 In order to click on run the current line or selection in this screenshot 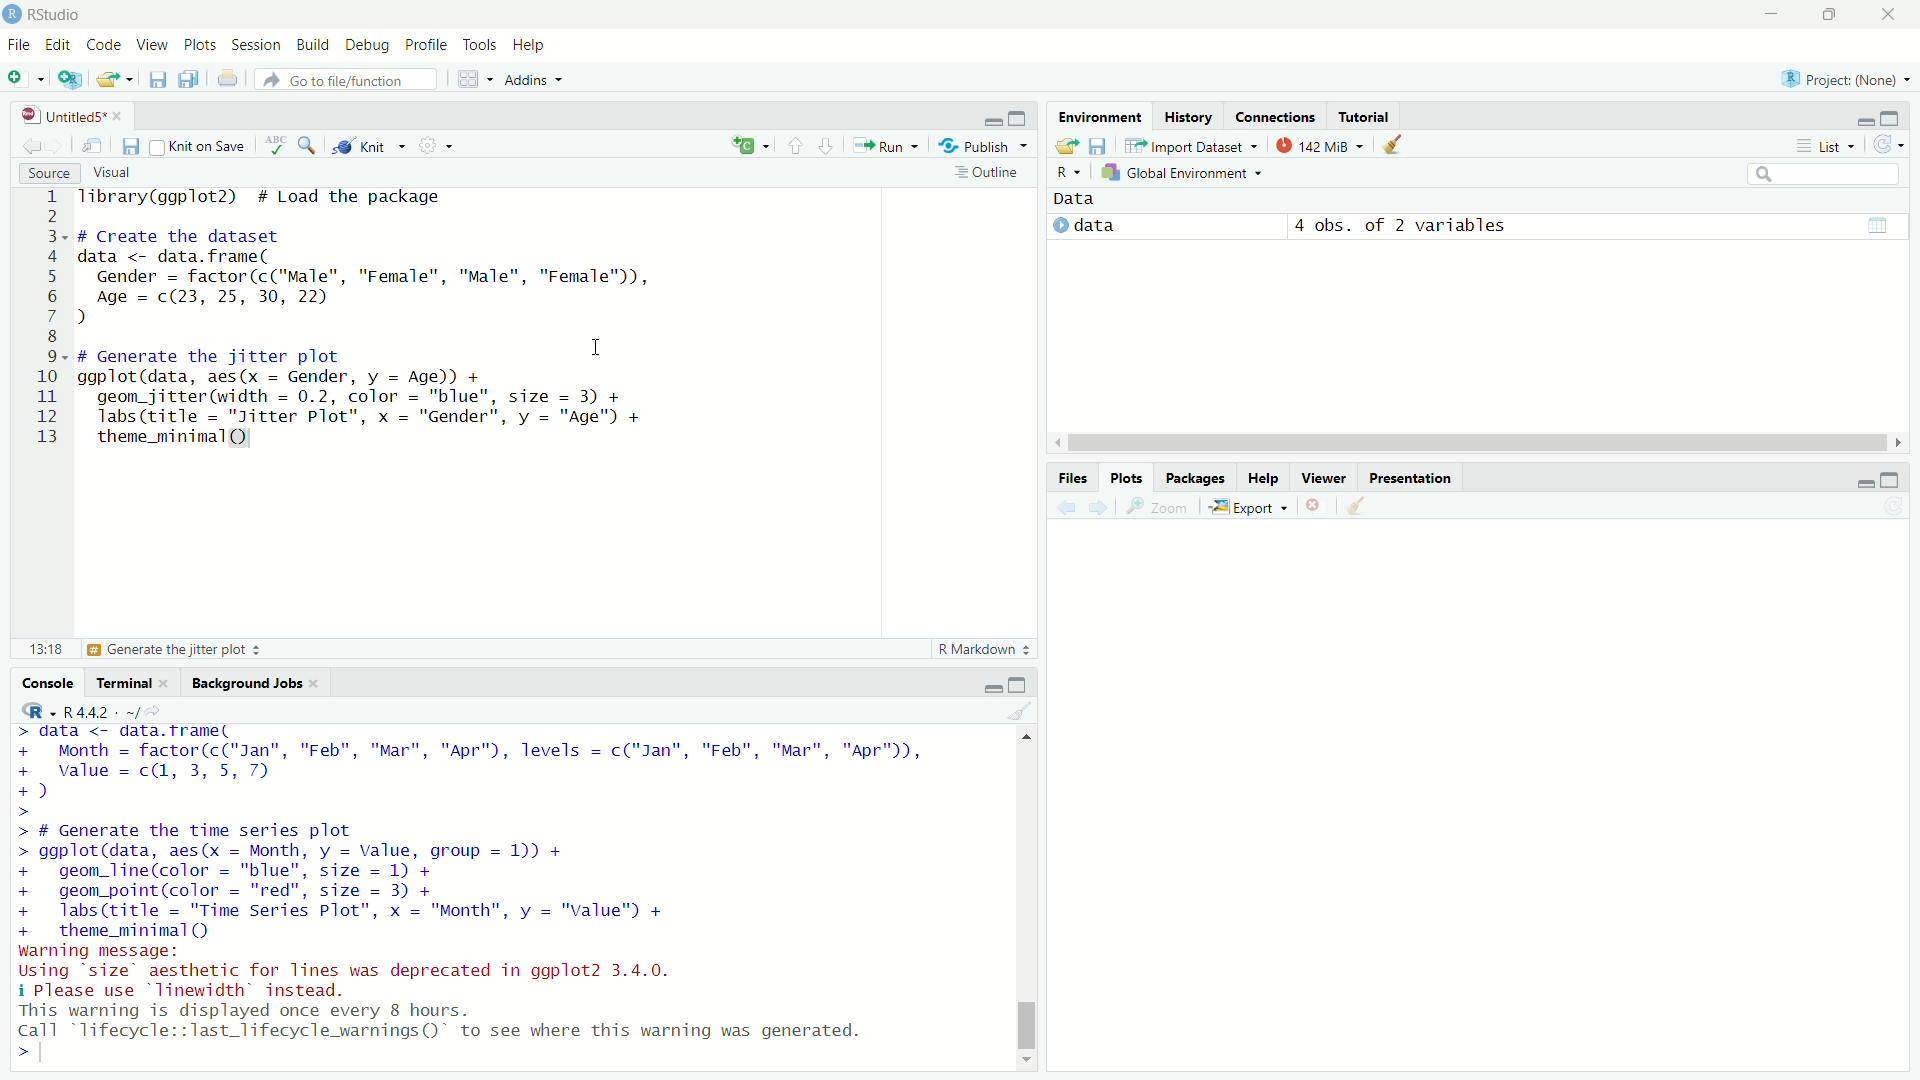, I will do `click(888, 144)`.